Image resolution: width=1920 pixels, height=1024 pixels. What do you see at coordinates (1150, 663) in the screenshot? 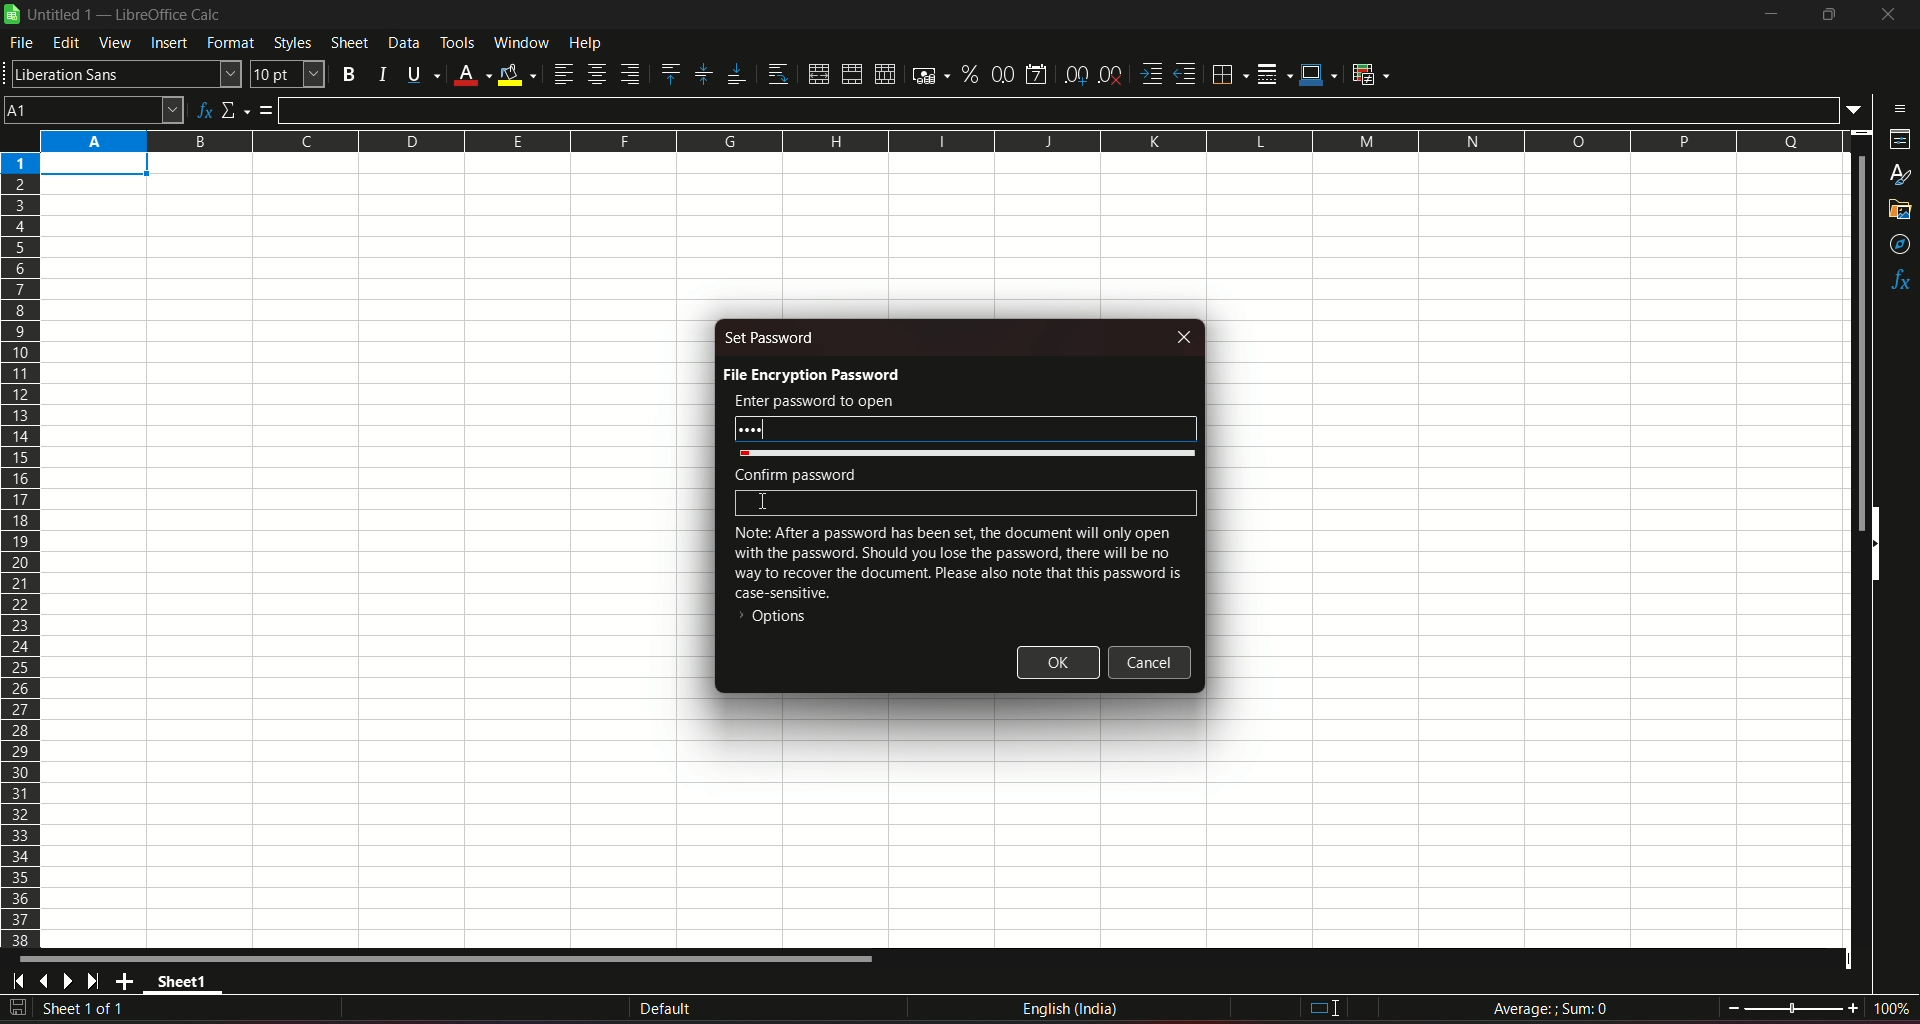
I see `cancel` at bounding box center [1150, 663].